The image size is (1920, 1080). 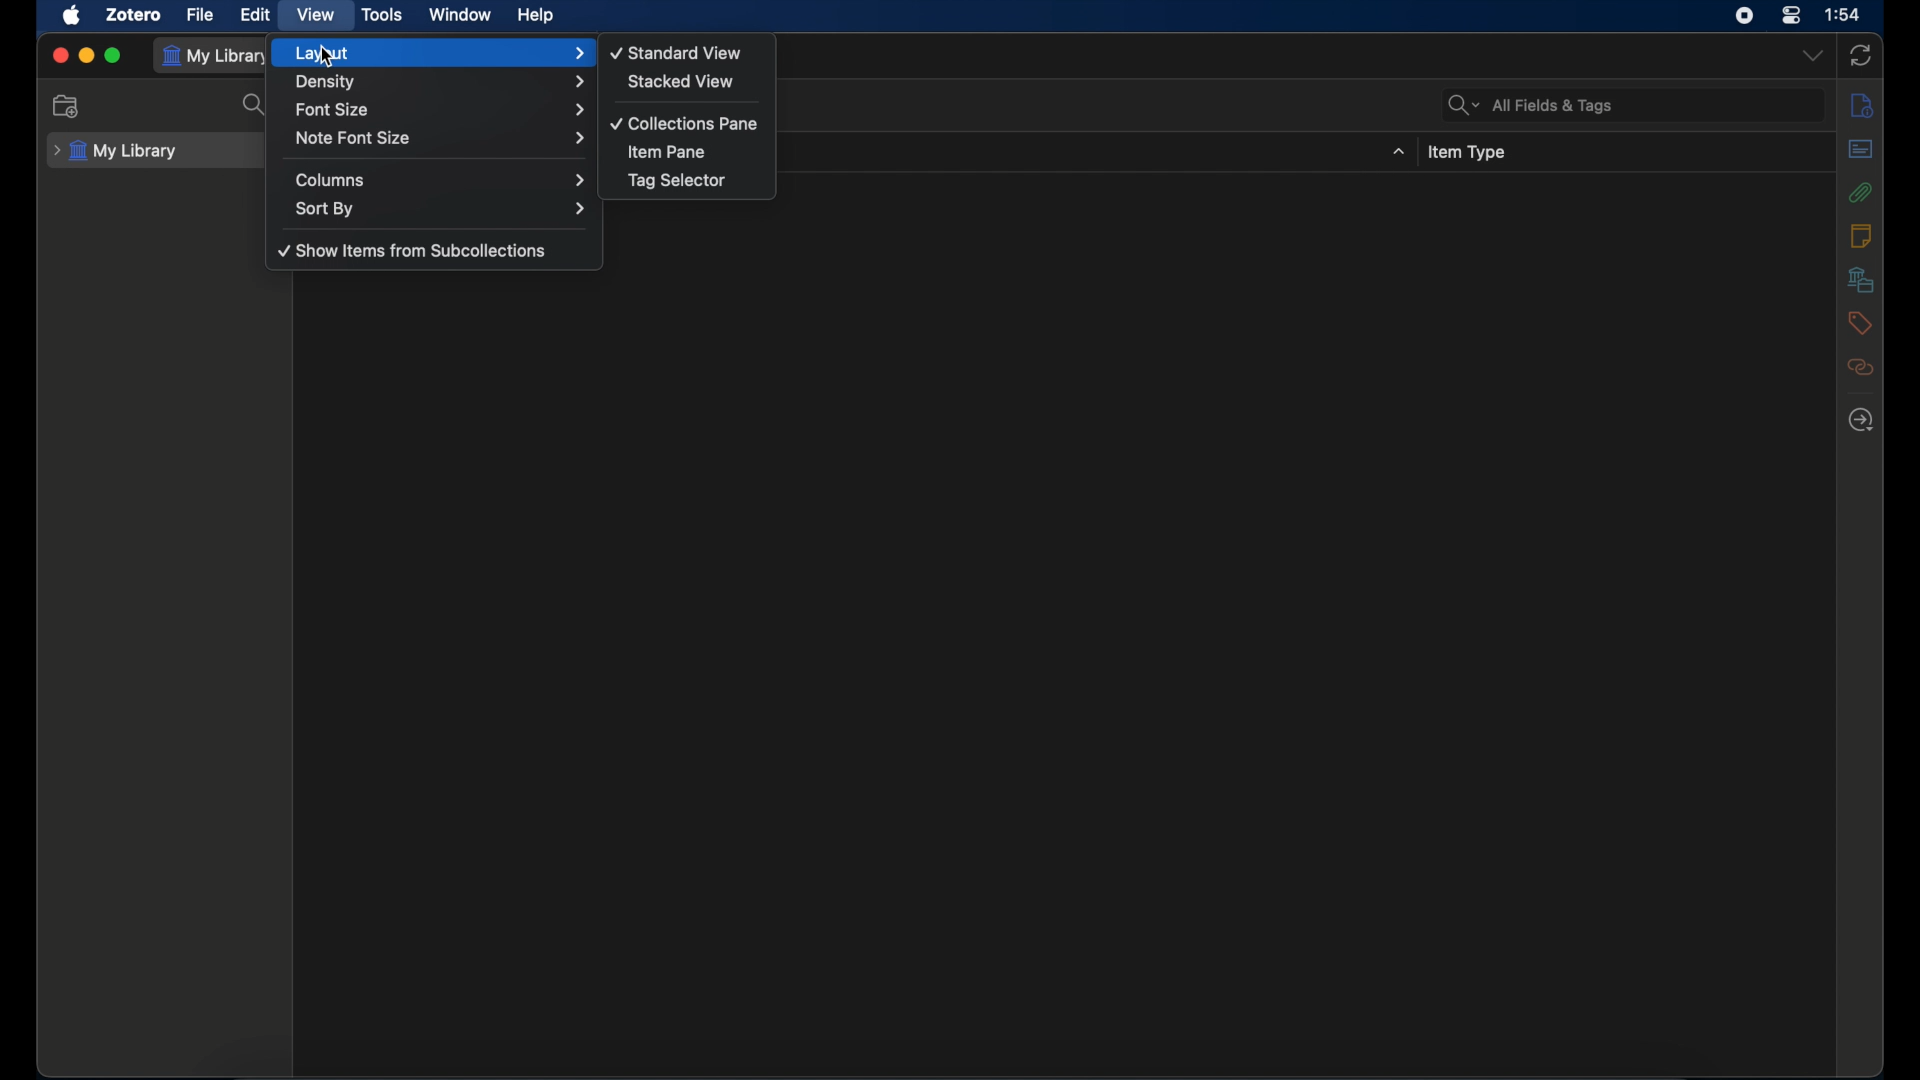 What do you see at coordinates (443, 53) in the screenshot?
I see `layout` at bounding box center [443, 53].